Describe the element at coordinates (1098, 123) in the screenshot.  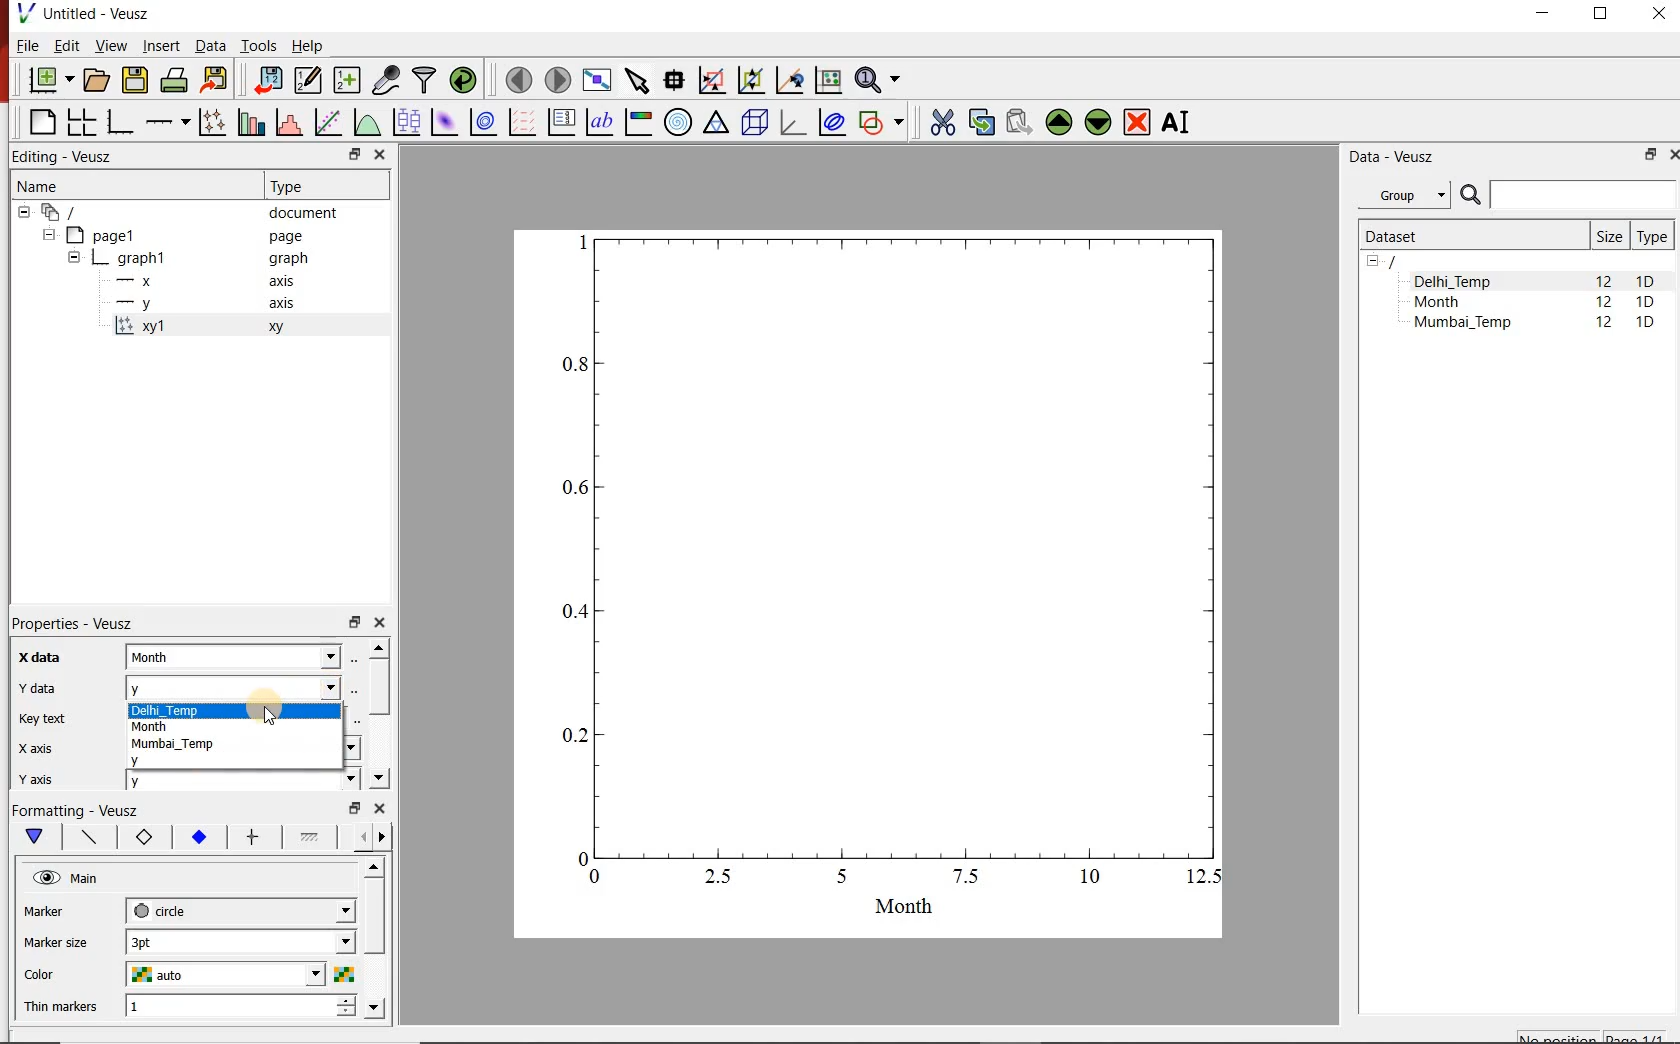
I see `move the selected widget down` at that location.